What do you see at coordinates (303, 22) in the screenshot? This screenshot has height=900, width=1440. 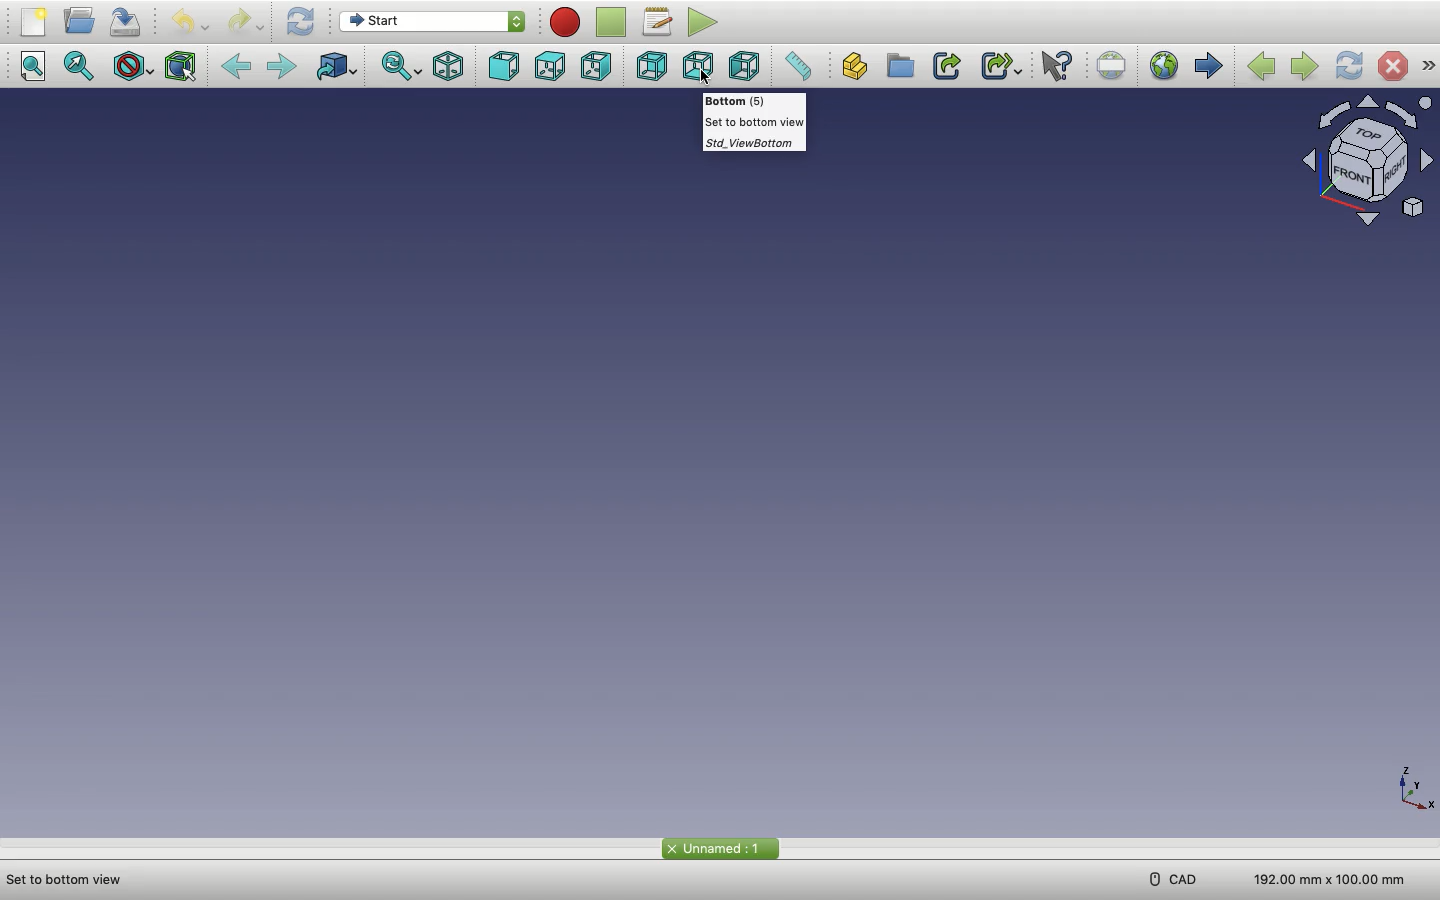 I see `Refresh` at bounding box center [303, 22].